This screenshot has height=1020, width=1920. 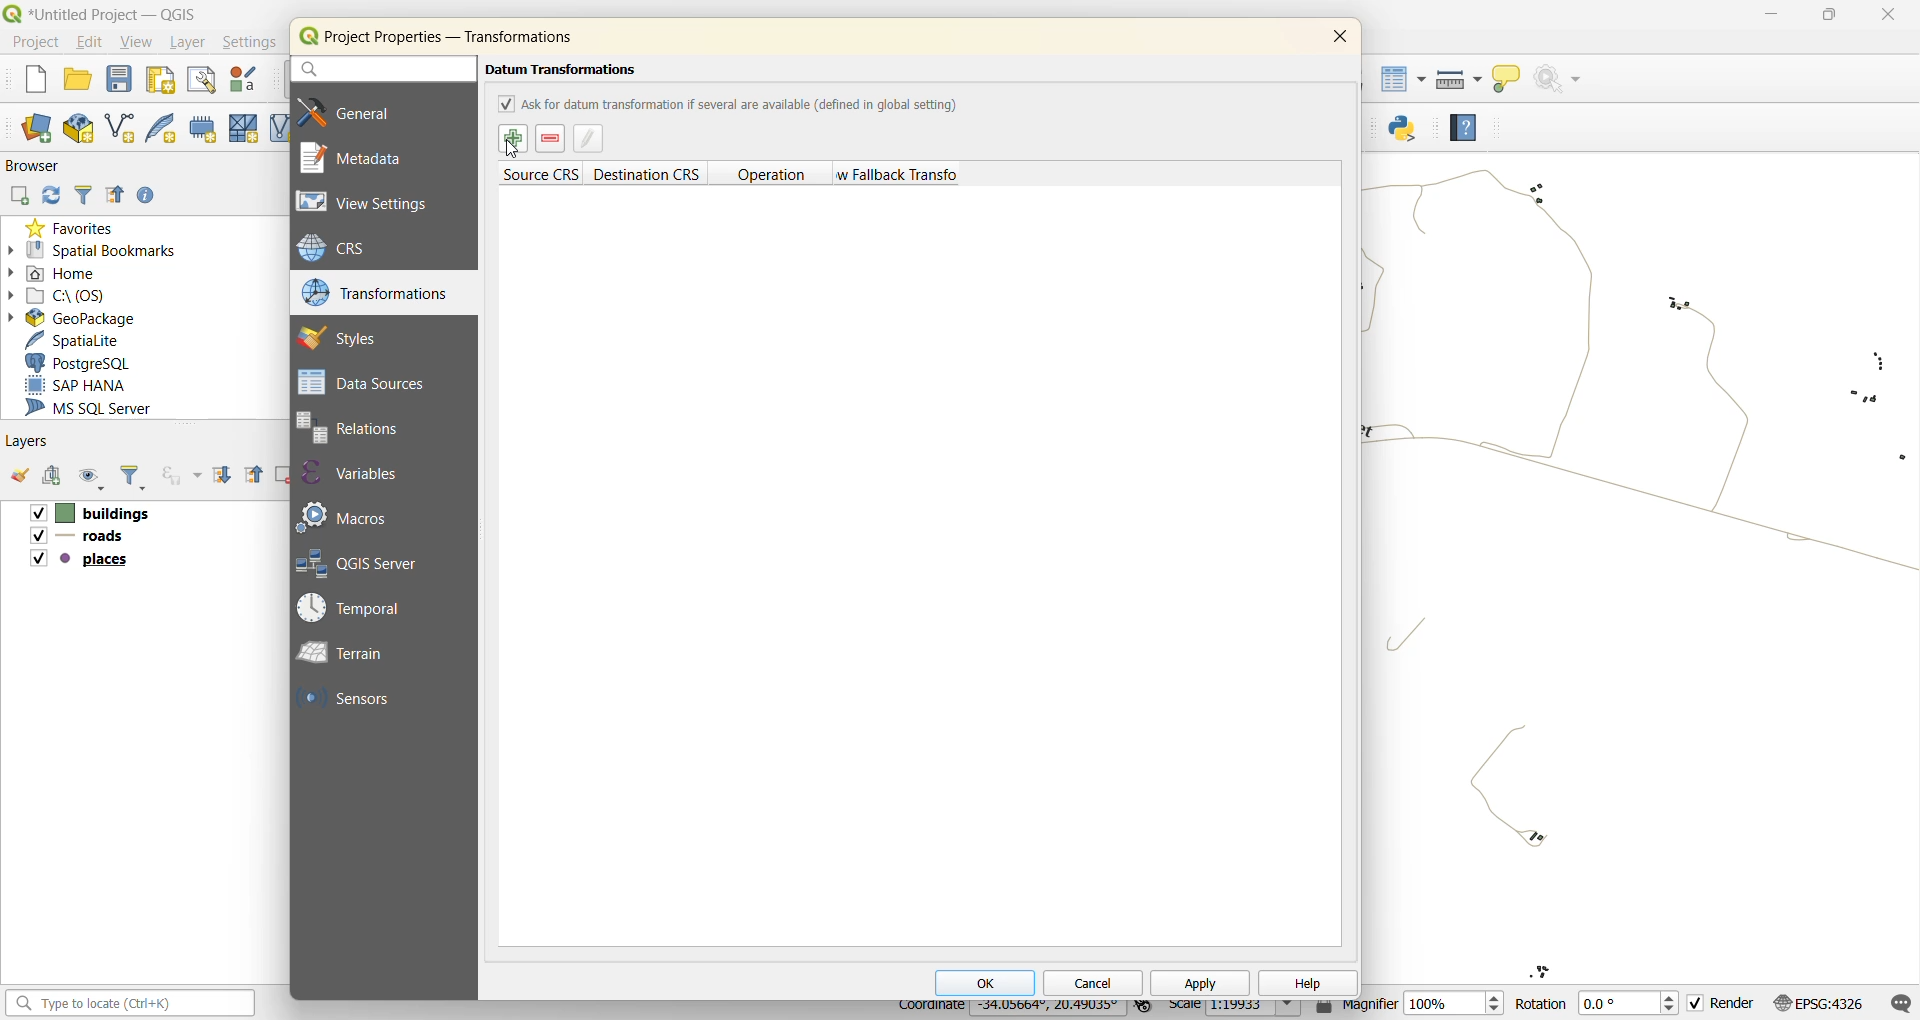 I want to click on attributes table, so click(x=1404, y=85).